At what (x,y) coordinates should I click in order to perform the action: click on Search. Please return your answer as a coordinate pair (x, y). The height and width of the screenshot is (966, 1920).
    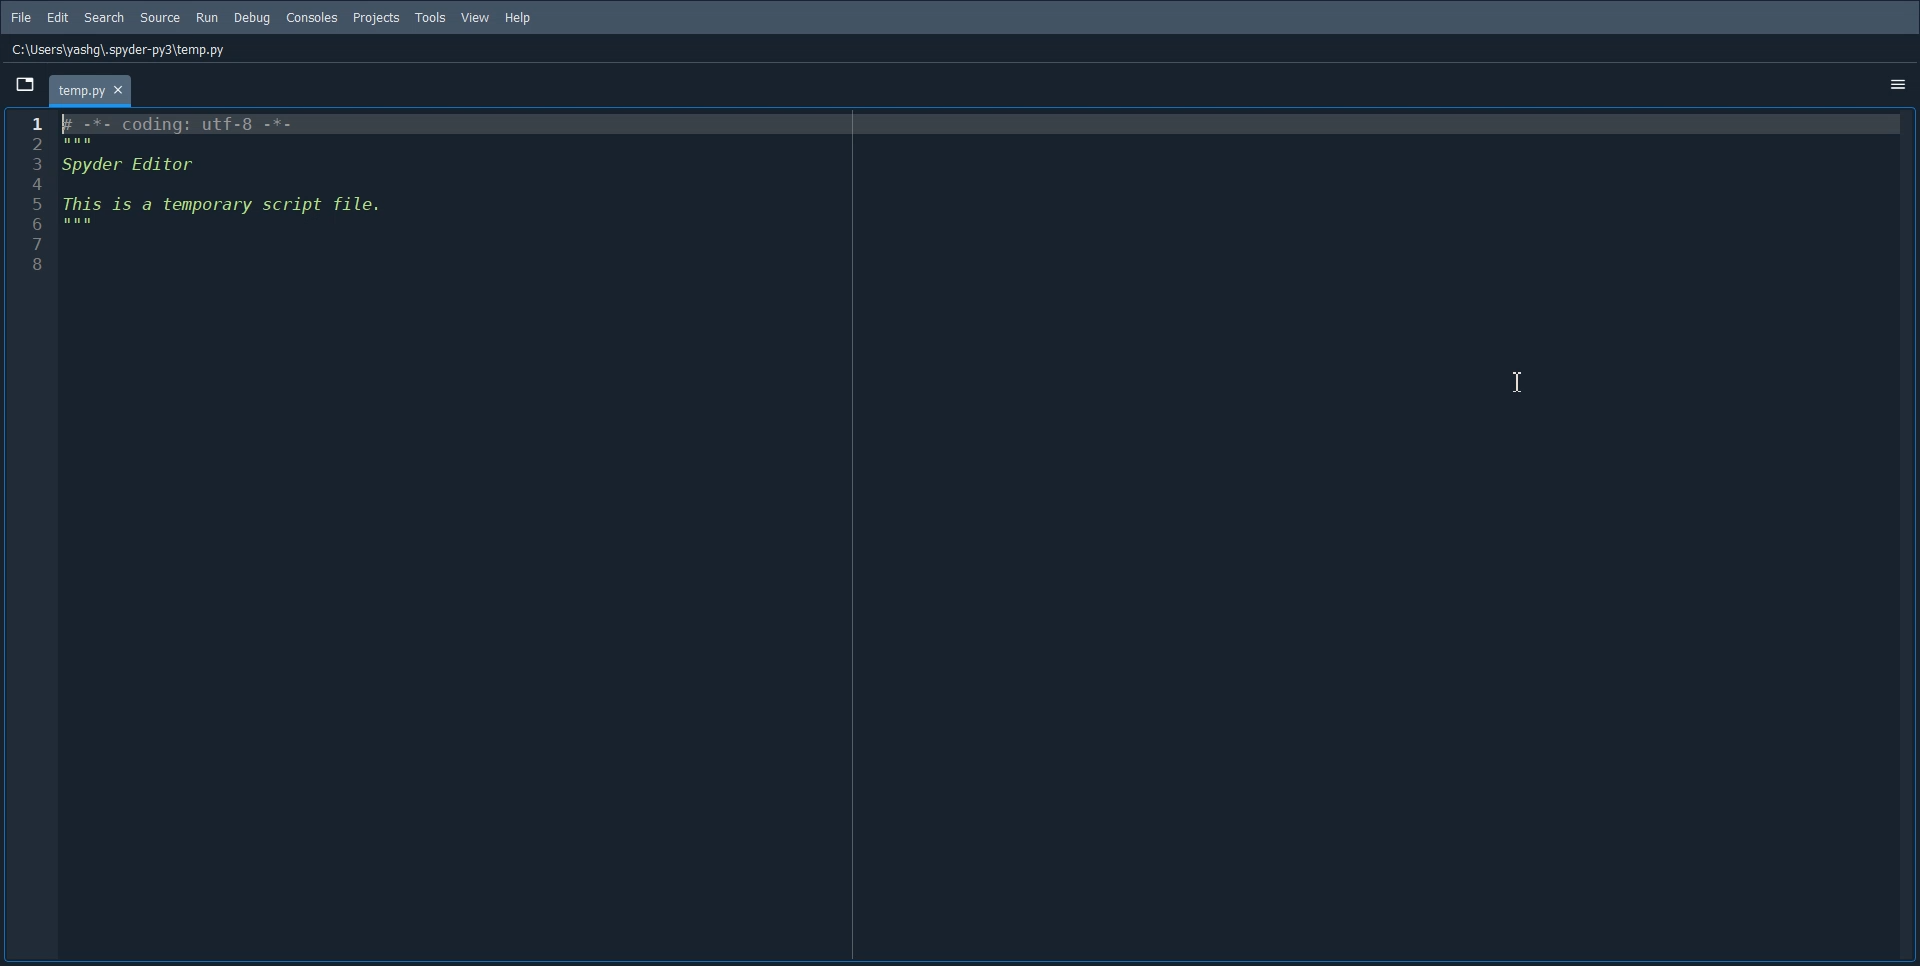
    Looking at the image, I should click on (104, 17).